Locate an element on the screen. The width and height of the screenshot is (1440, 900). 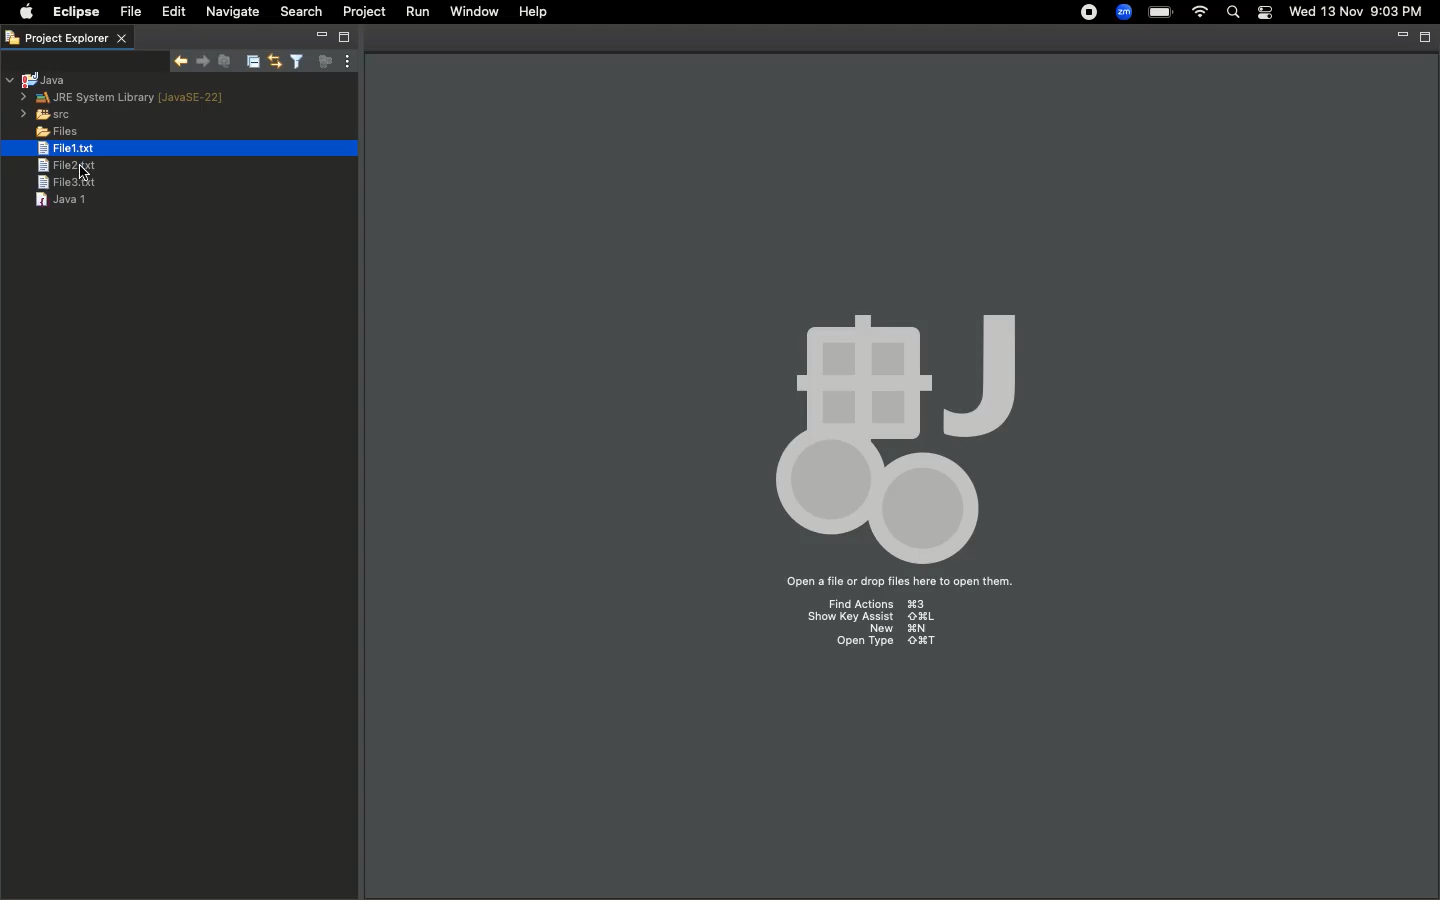
File 3.text is located at coordinates (62, 183).